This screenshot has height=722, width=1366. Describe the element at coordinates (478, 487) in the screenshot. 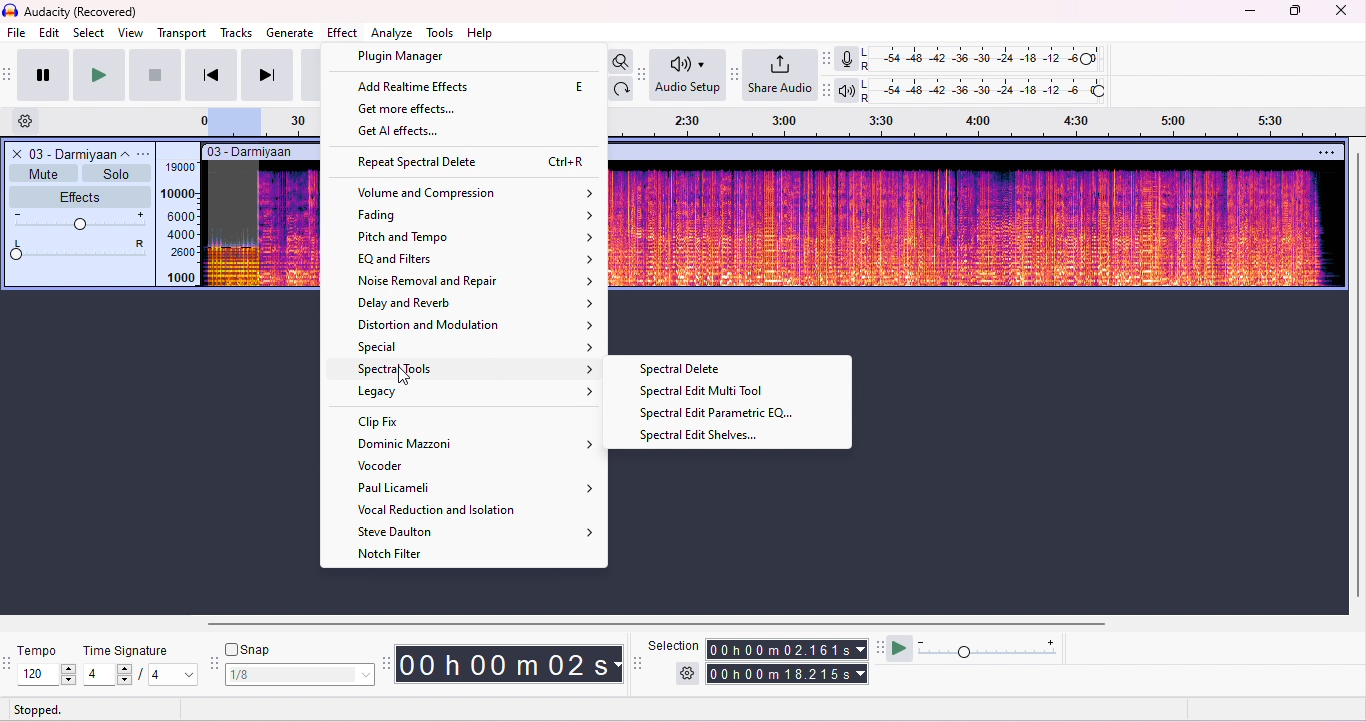

I see `paul licameli` at that location.